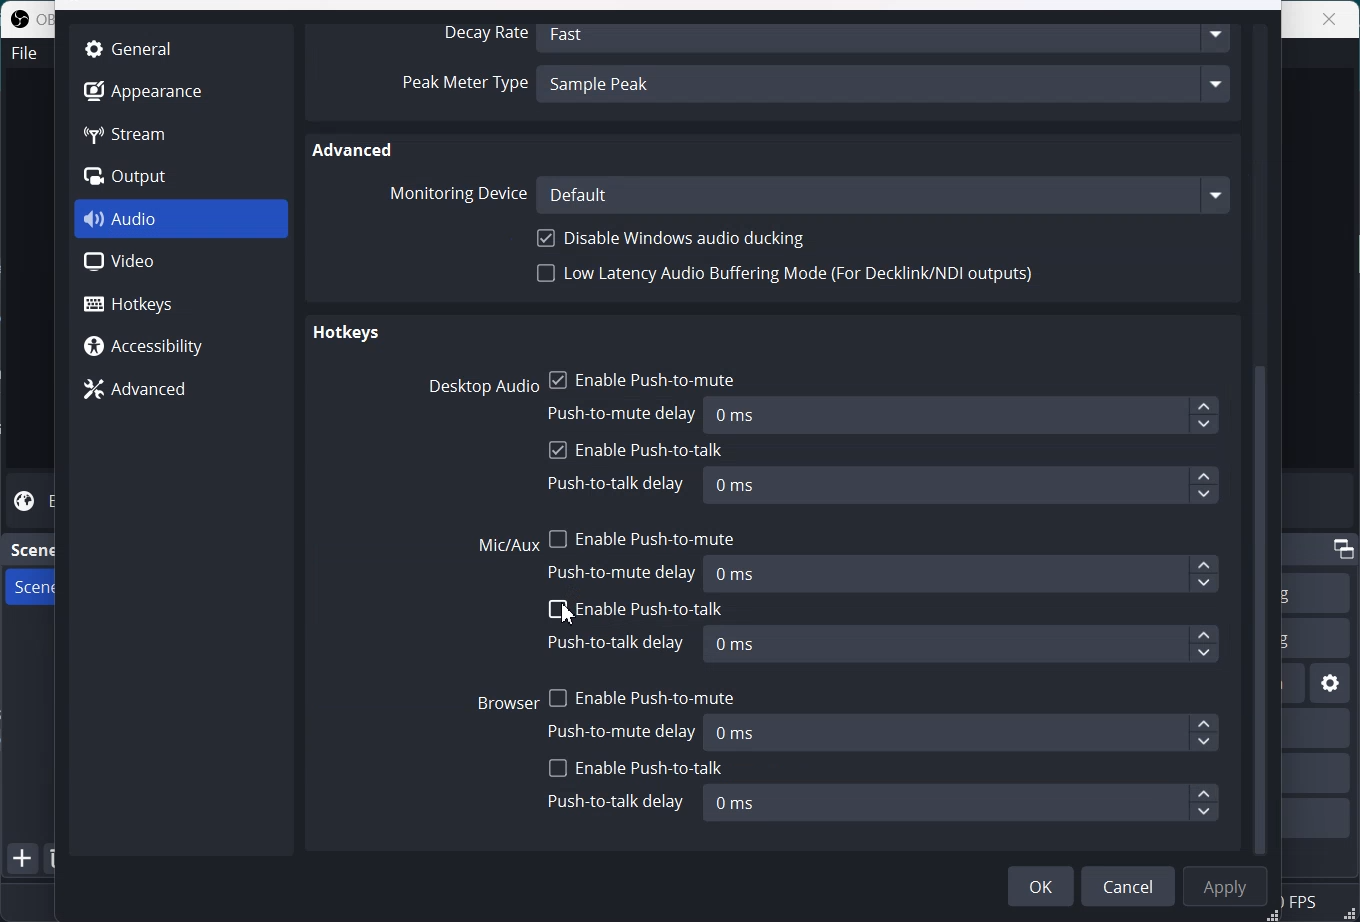 Image resolution: width=1360 pixels, height=922 pixels. I want to click on Hotkeys, so click(182, 302).